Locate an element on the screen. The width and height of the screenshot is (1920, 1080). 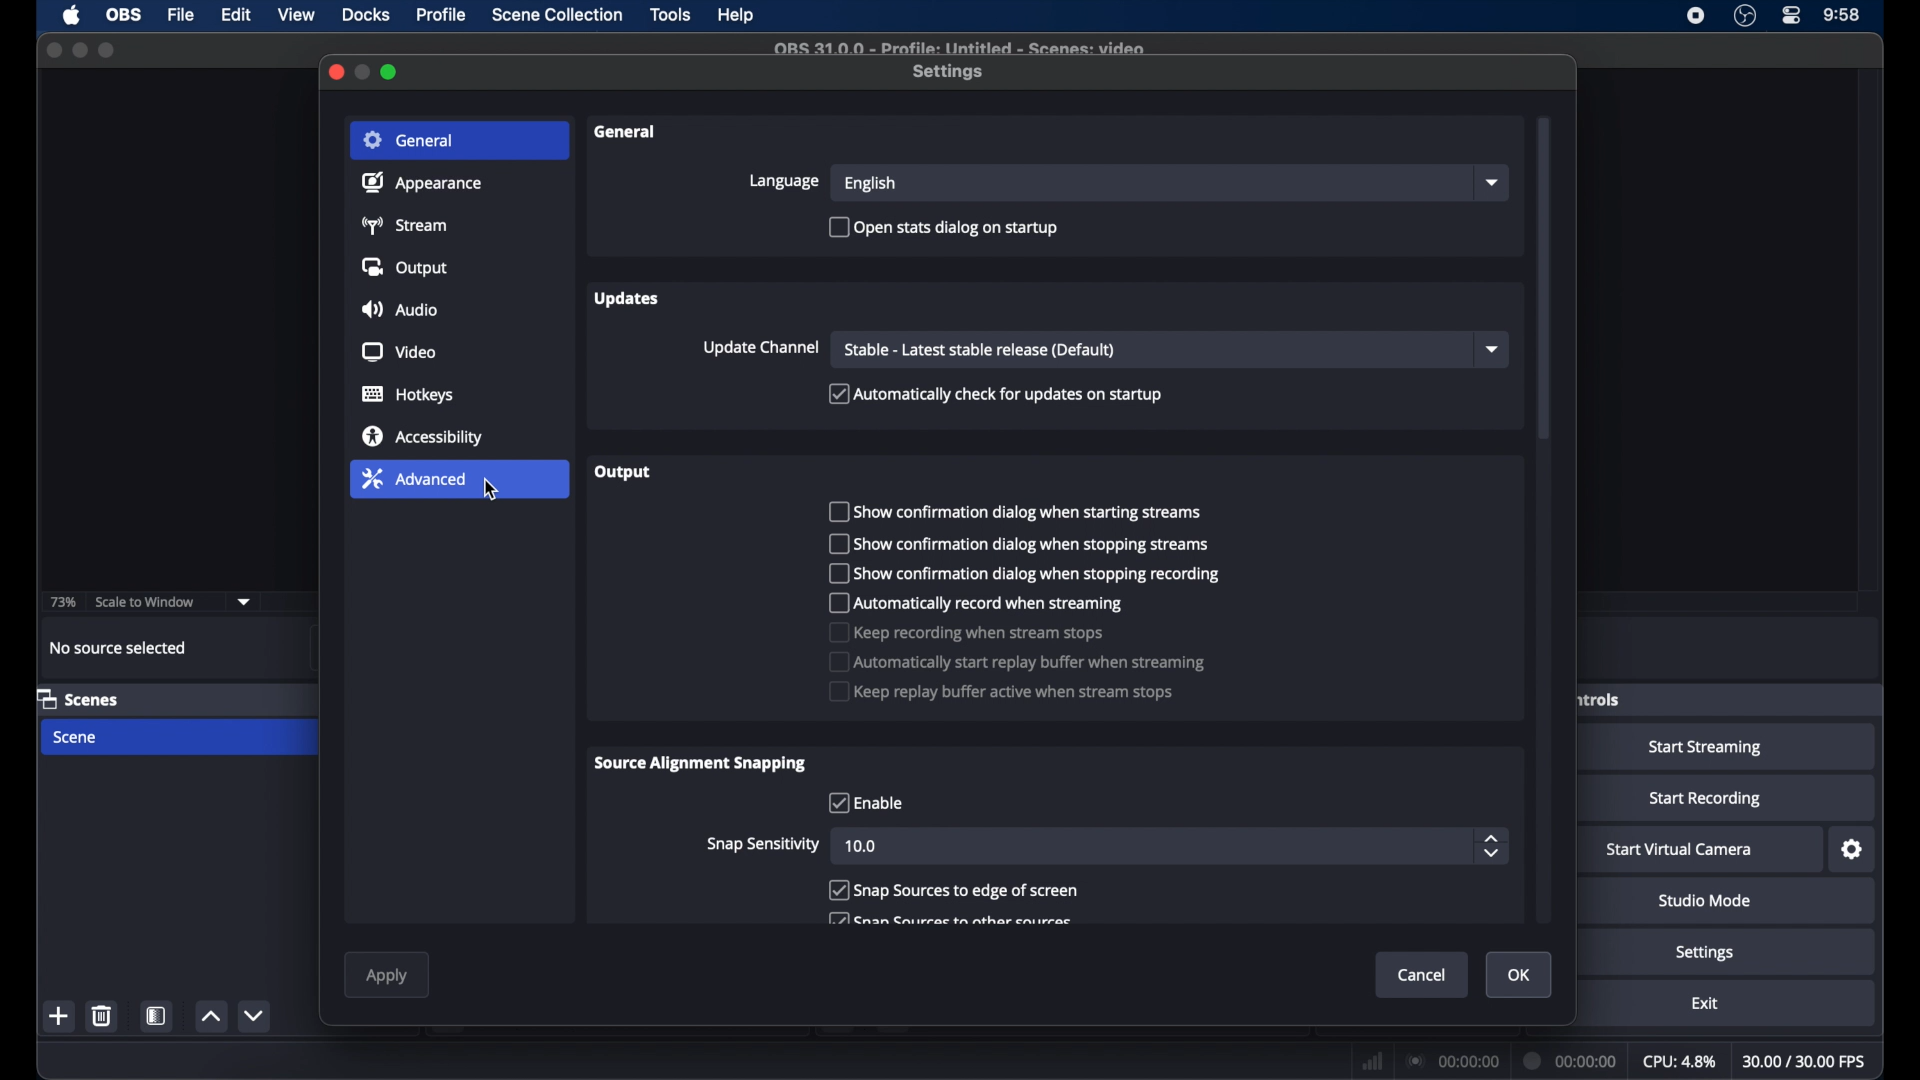
time is located at coordinates (1842, 16).